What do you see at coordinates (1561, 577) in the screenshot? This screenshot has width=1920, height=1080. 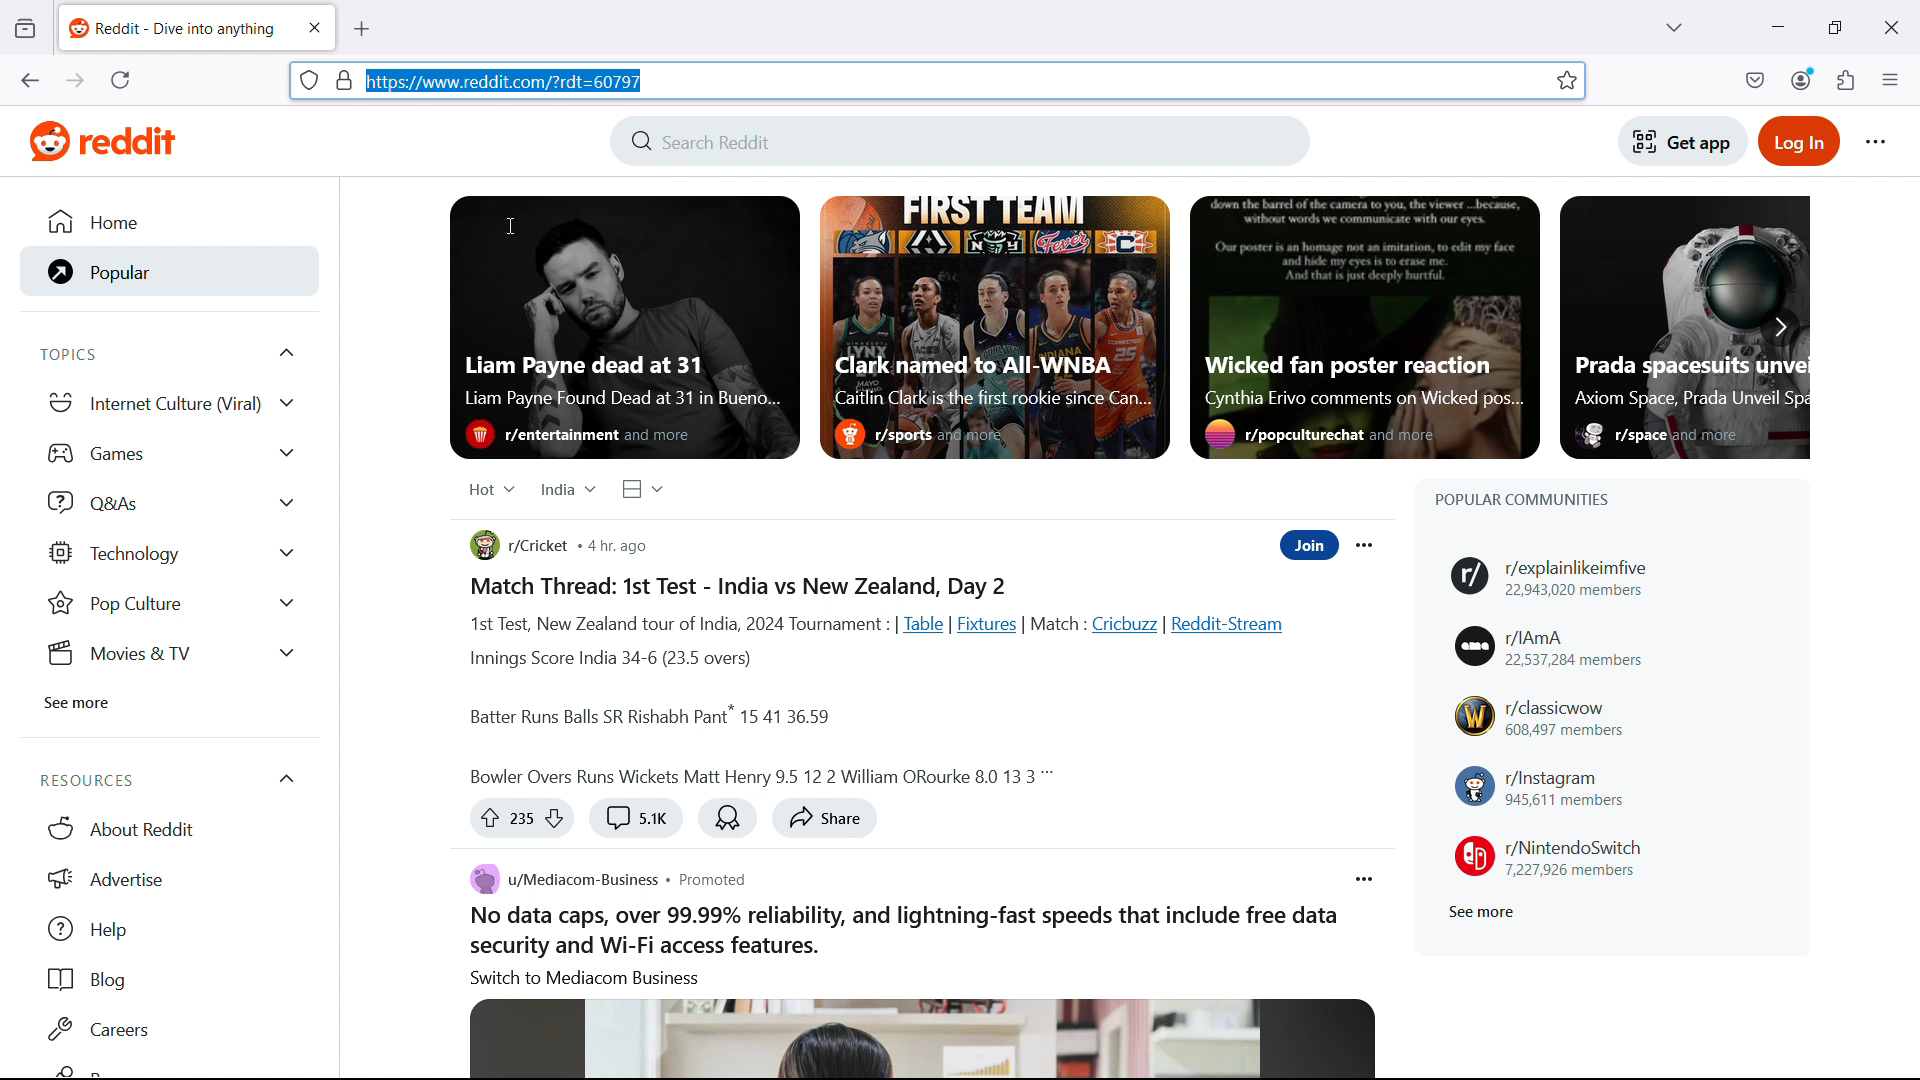 I see `r/explainlikeimfive` at bounding box center [1561, 577].